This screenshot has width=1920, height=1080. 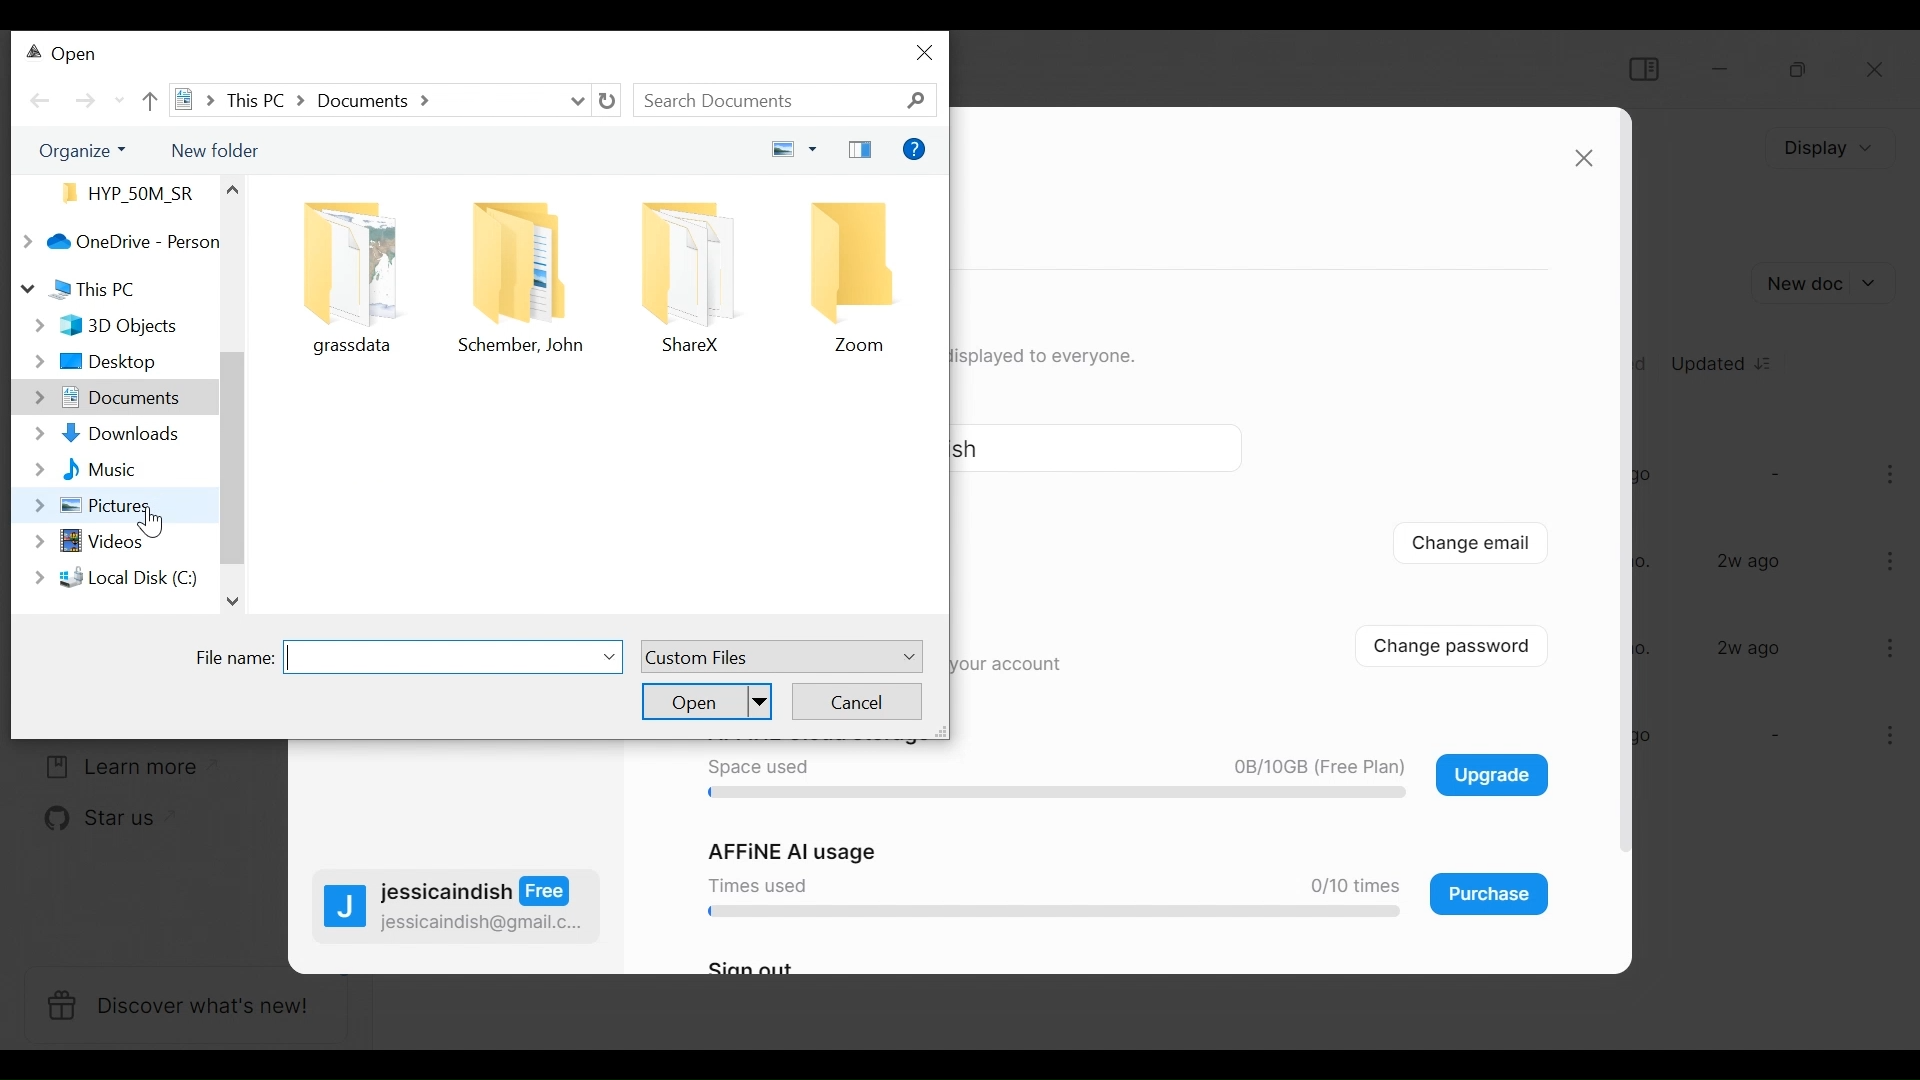 I want to click on more options, so click(x=1894, y=478).